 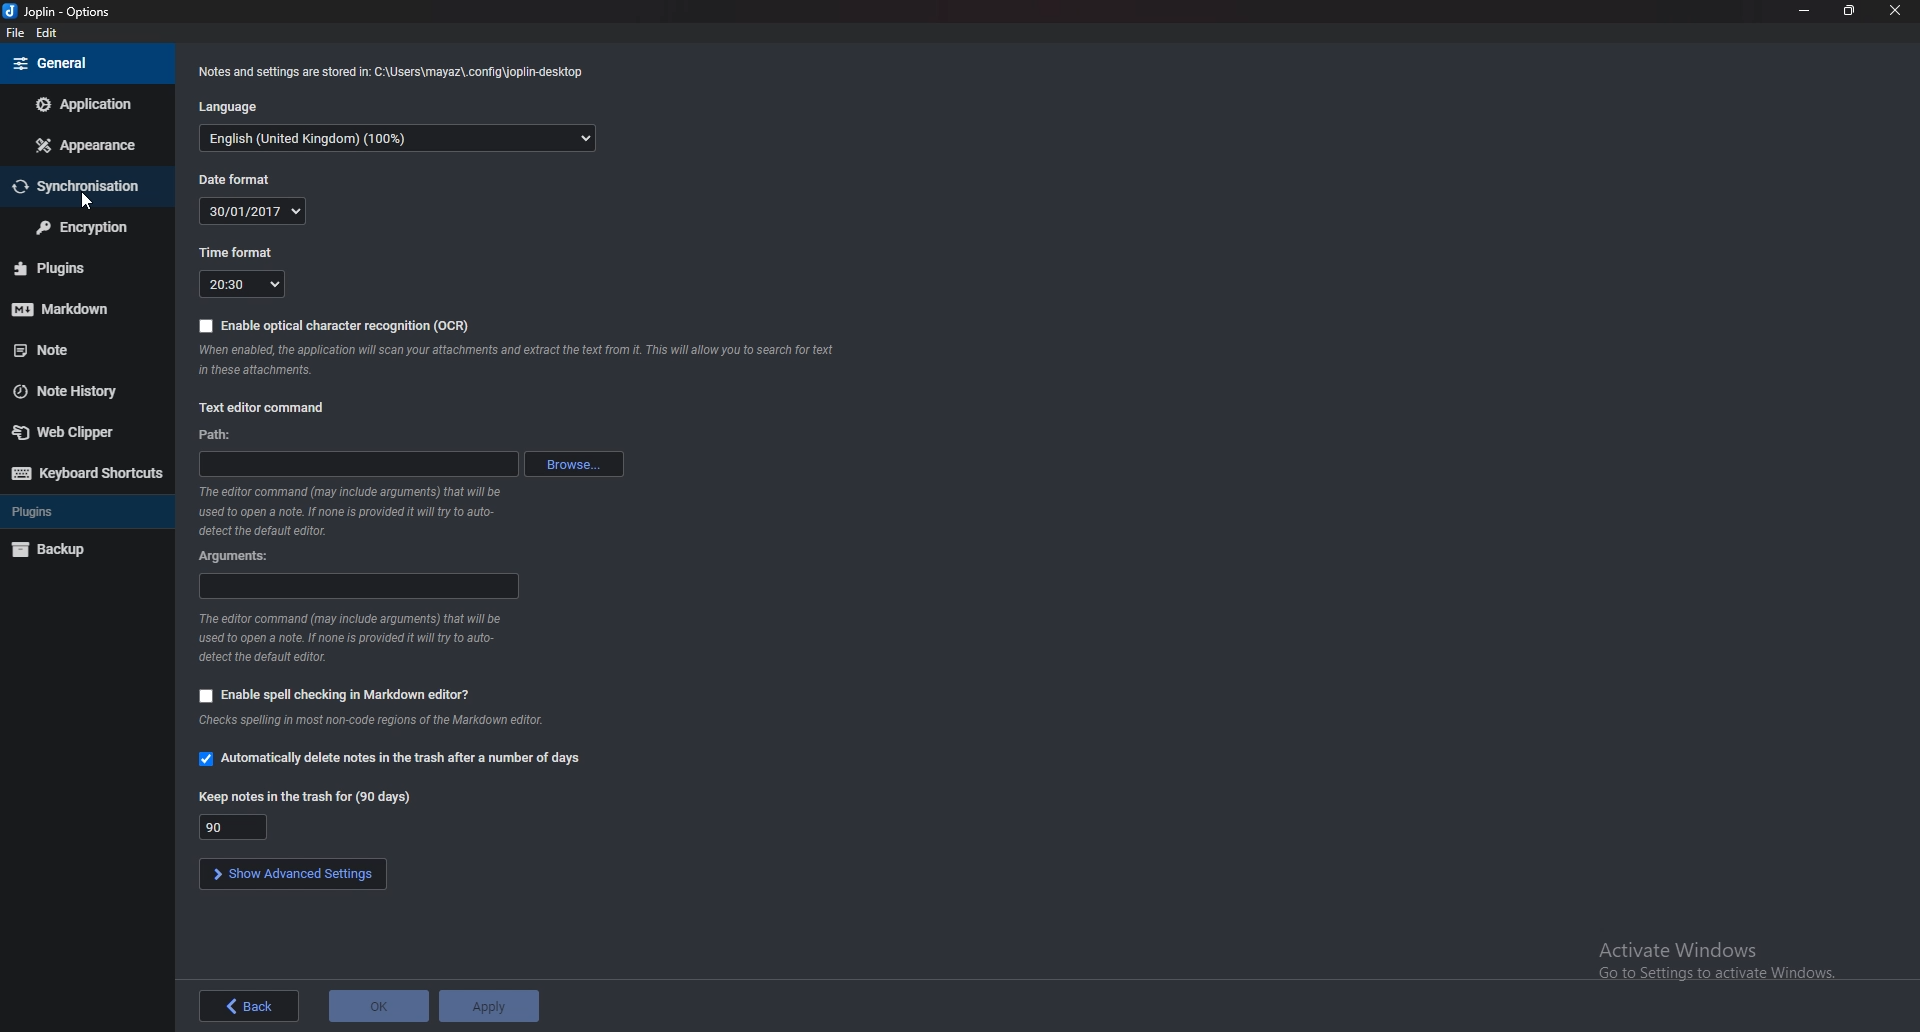 I want to click on date format, so click(x=233, y=179).